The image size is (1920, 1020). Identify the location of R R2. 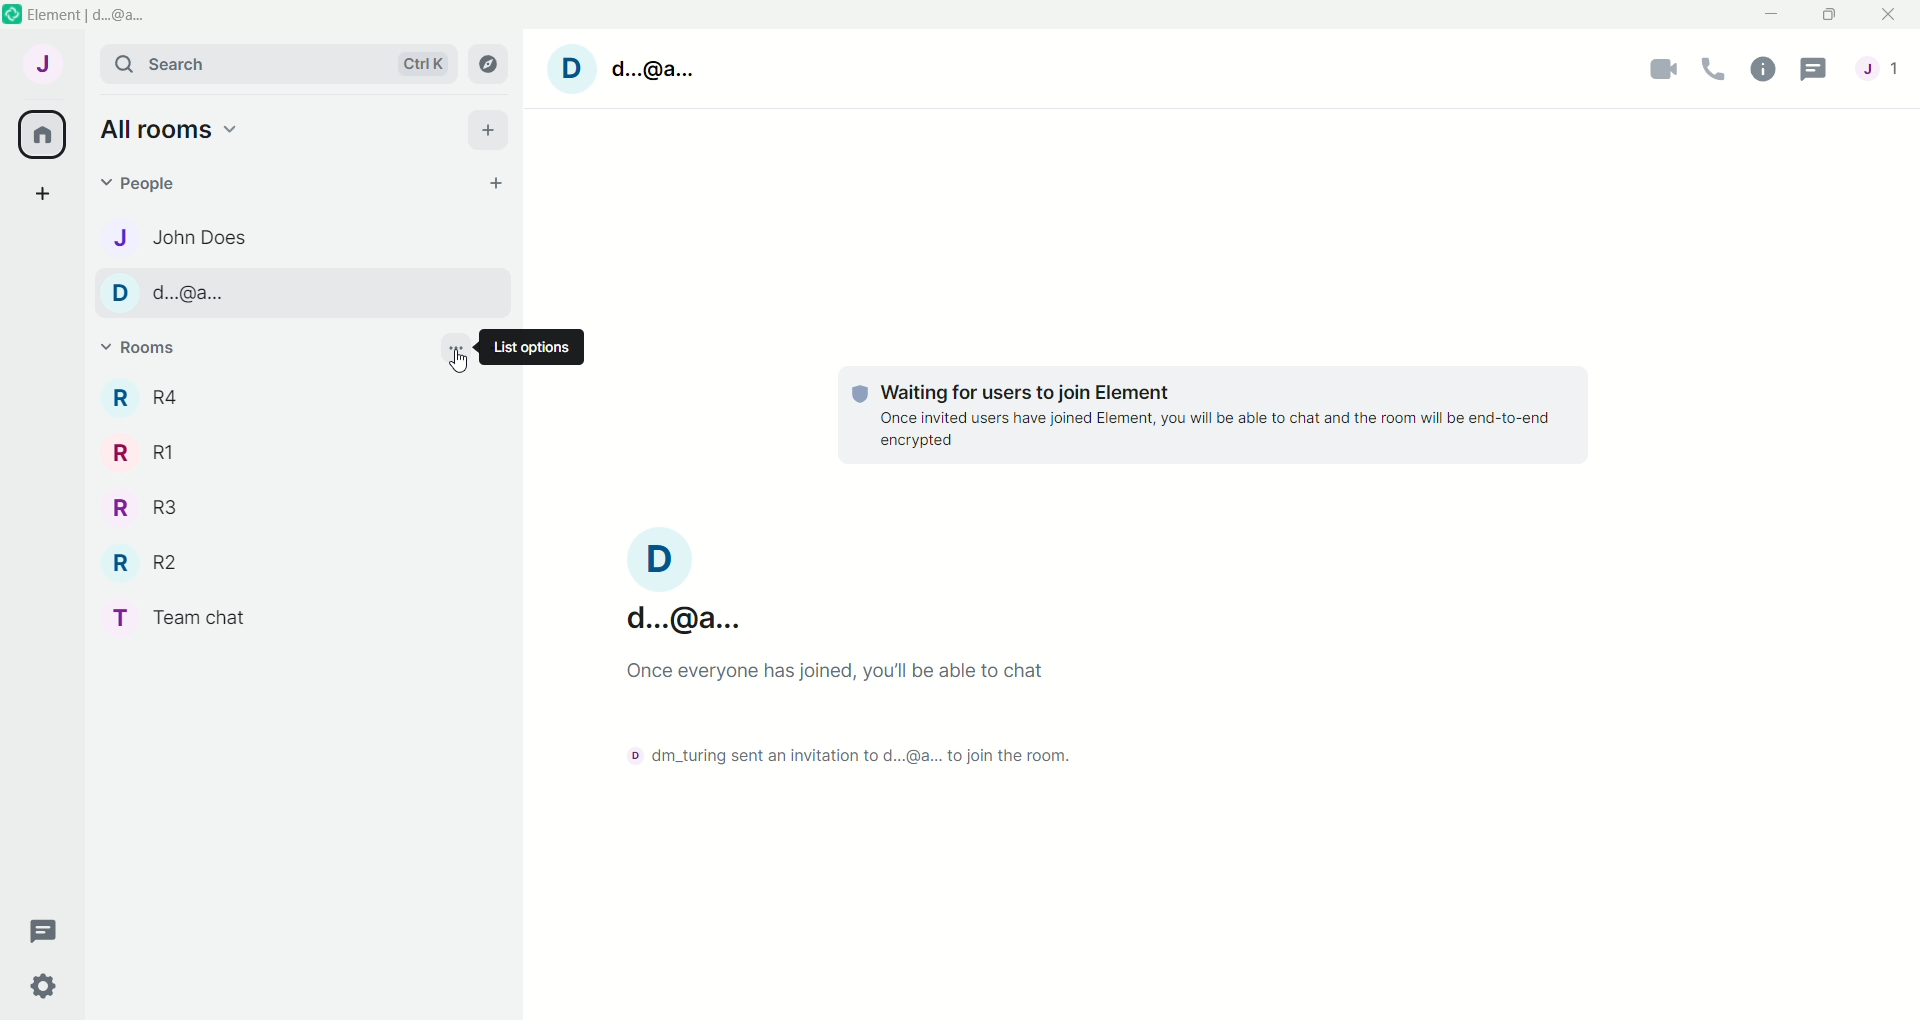
(170, 562).